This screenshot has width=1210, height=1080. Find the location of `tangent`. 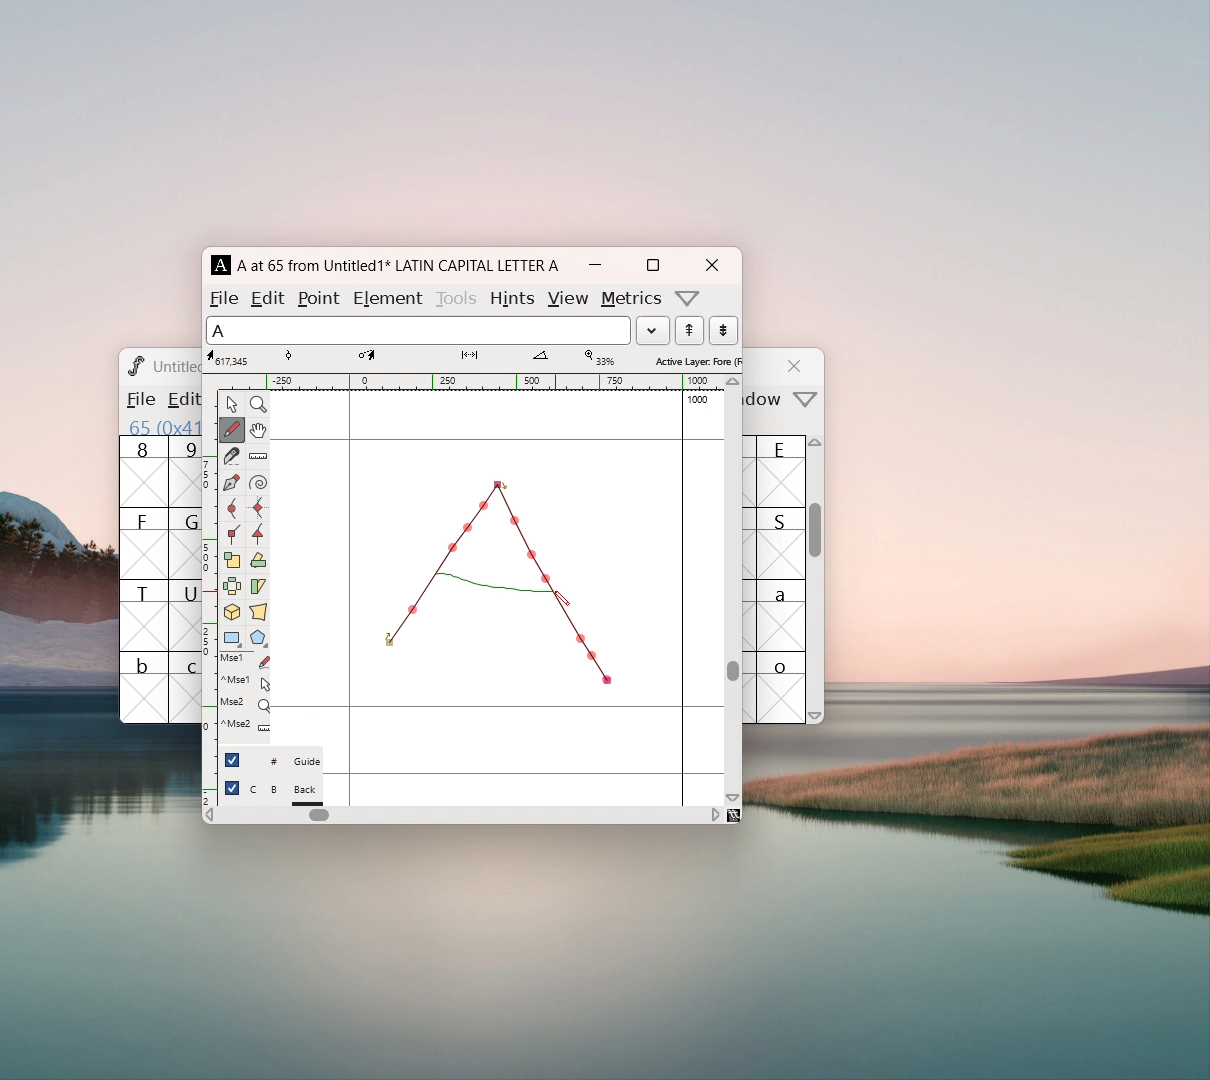

tangent is located at coordinates (309, 357).